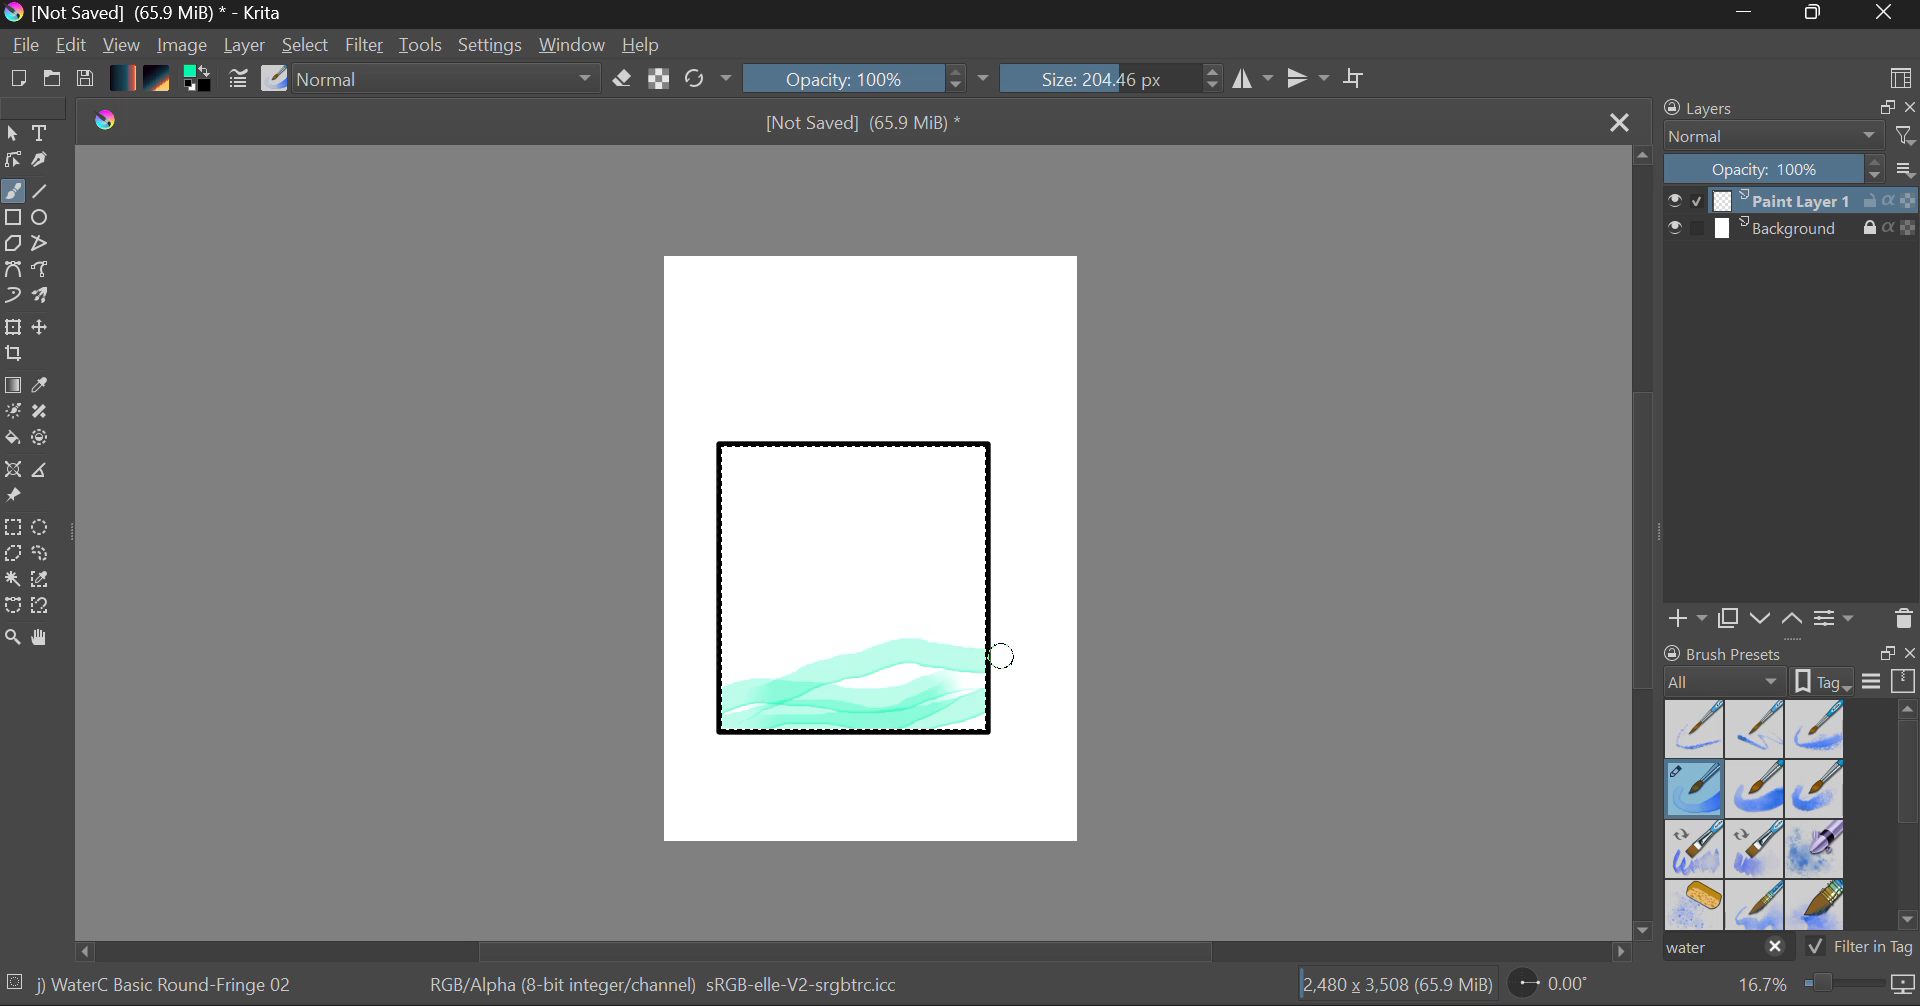  Describe the element at coordinates (184, 47) in the screenshot. I see `Image` at that location.